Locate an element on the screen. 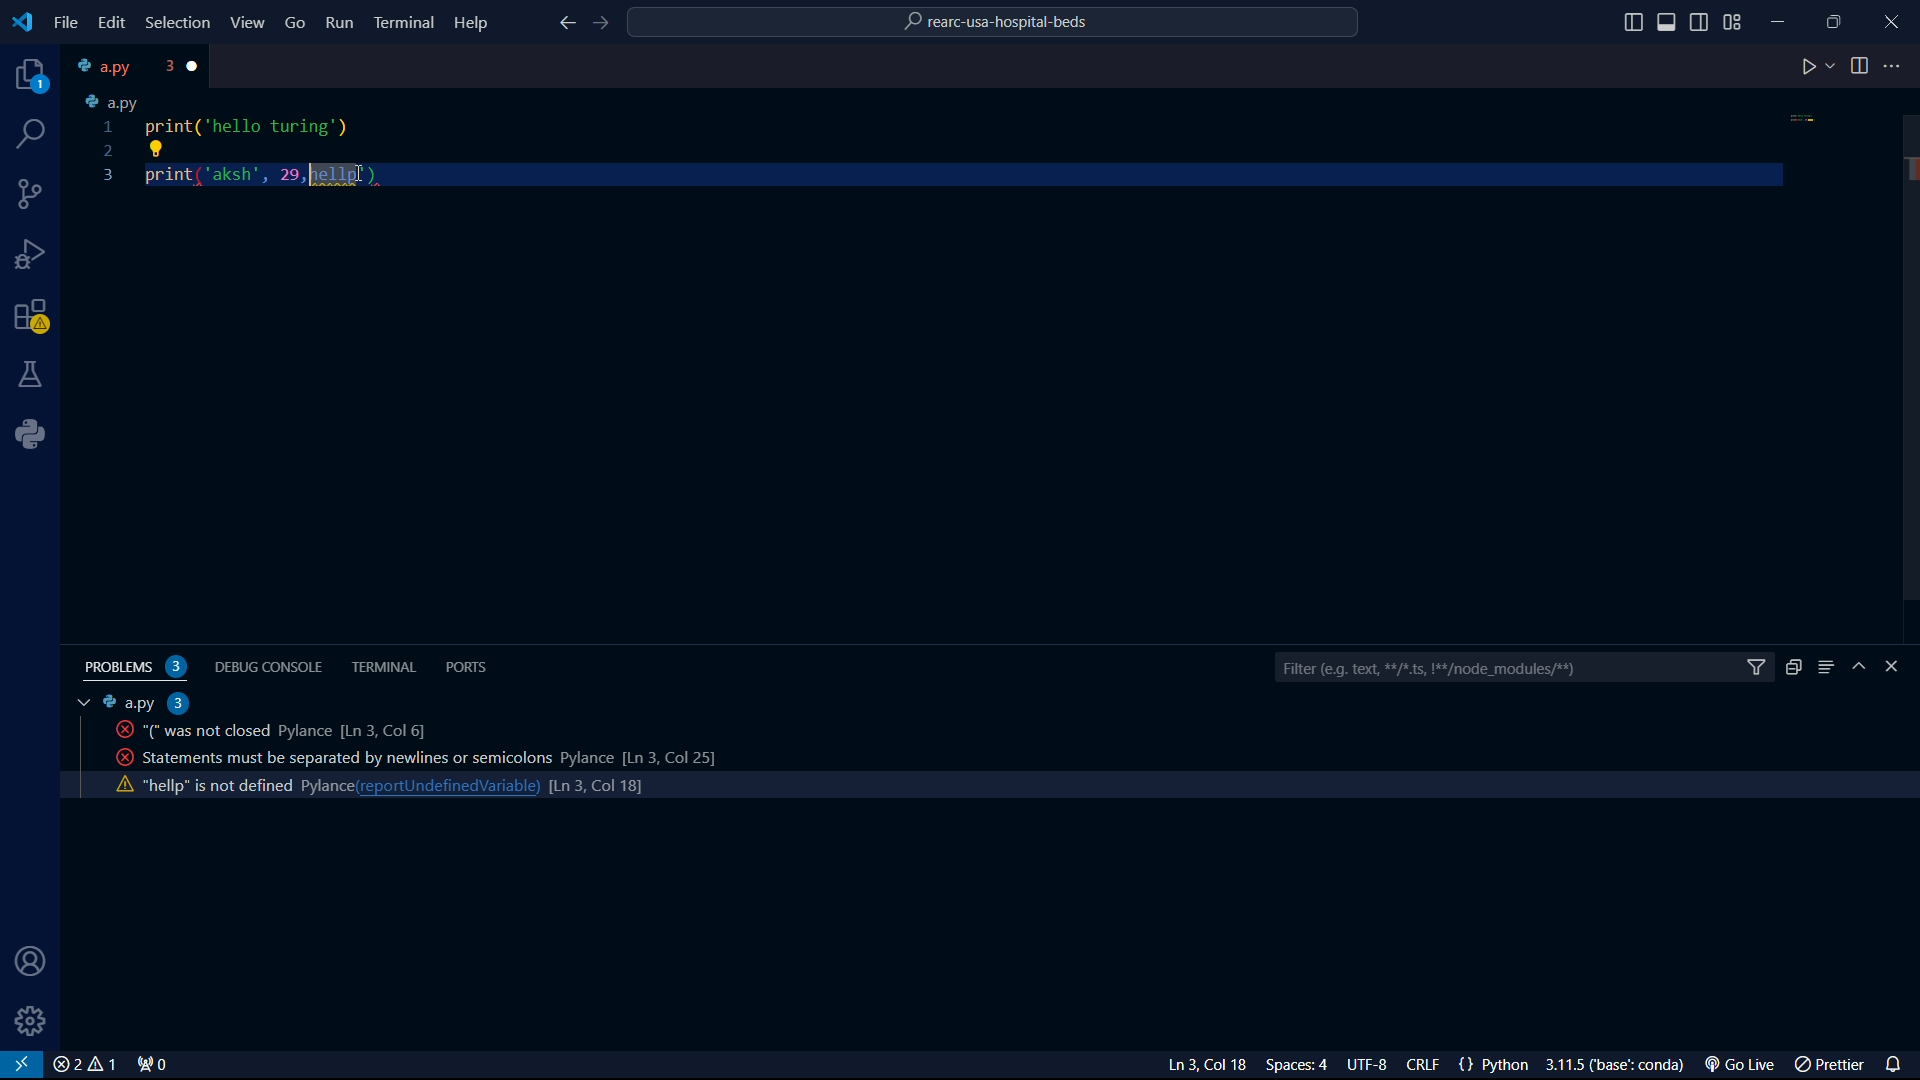  cursor is located at coordinates (344, 180).